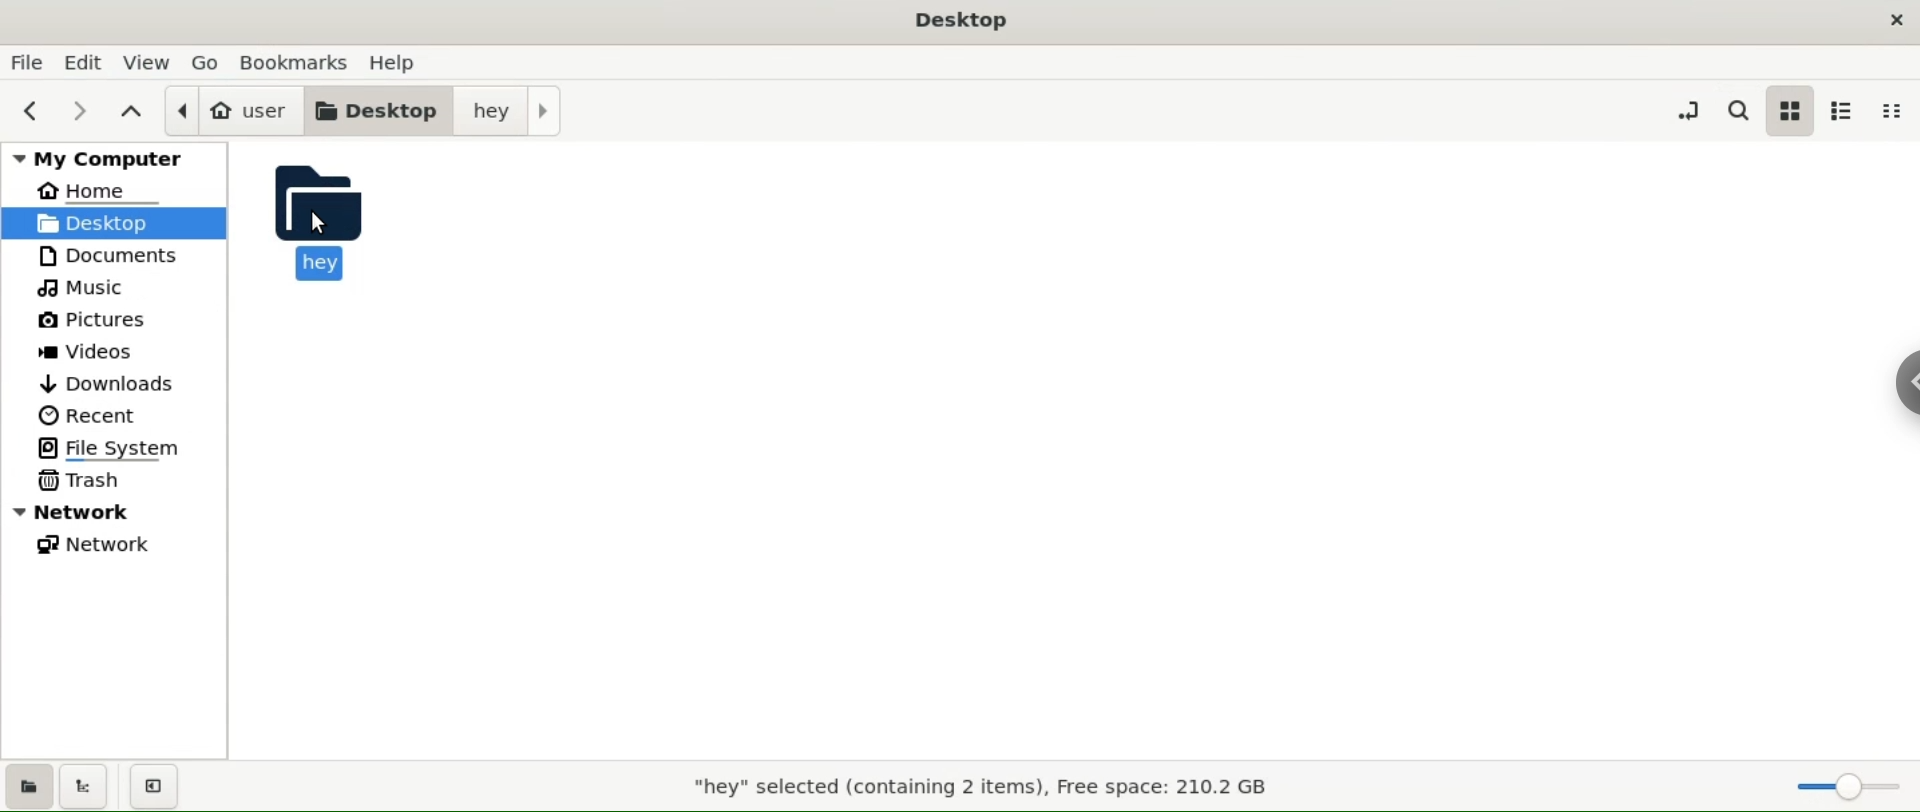  What do you see at coordinates (98, 544) in the screenshot?
I see `network` at bounding box center [98, 544].